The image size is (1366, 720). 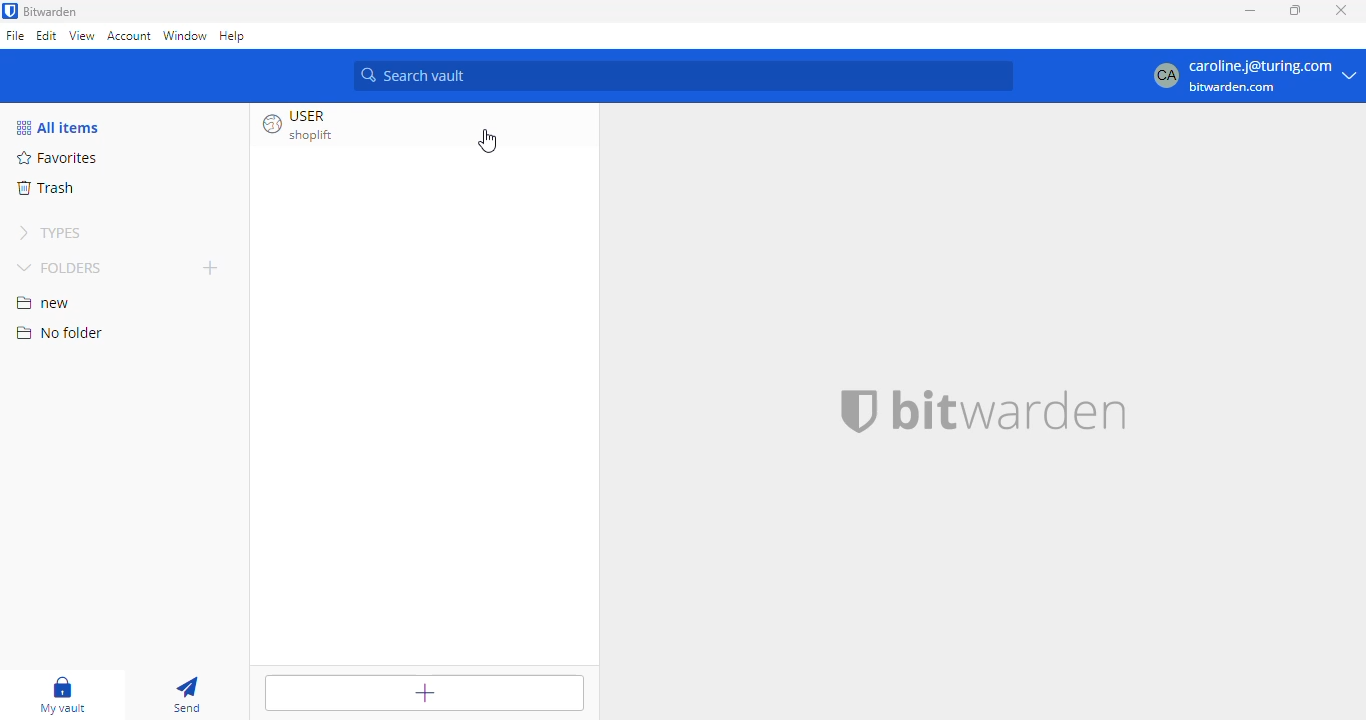 I want to click on bitwarden, so click(x=50, y=11).